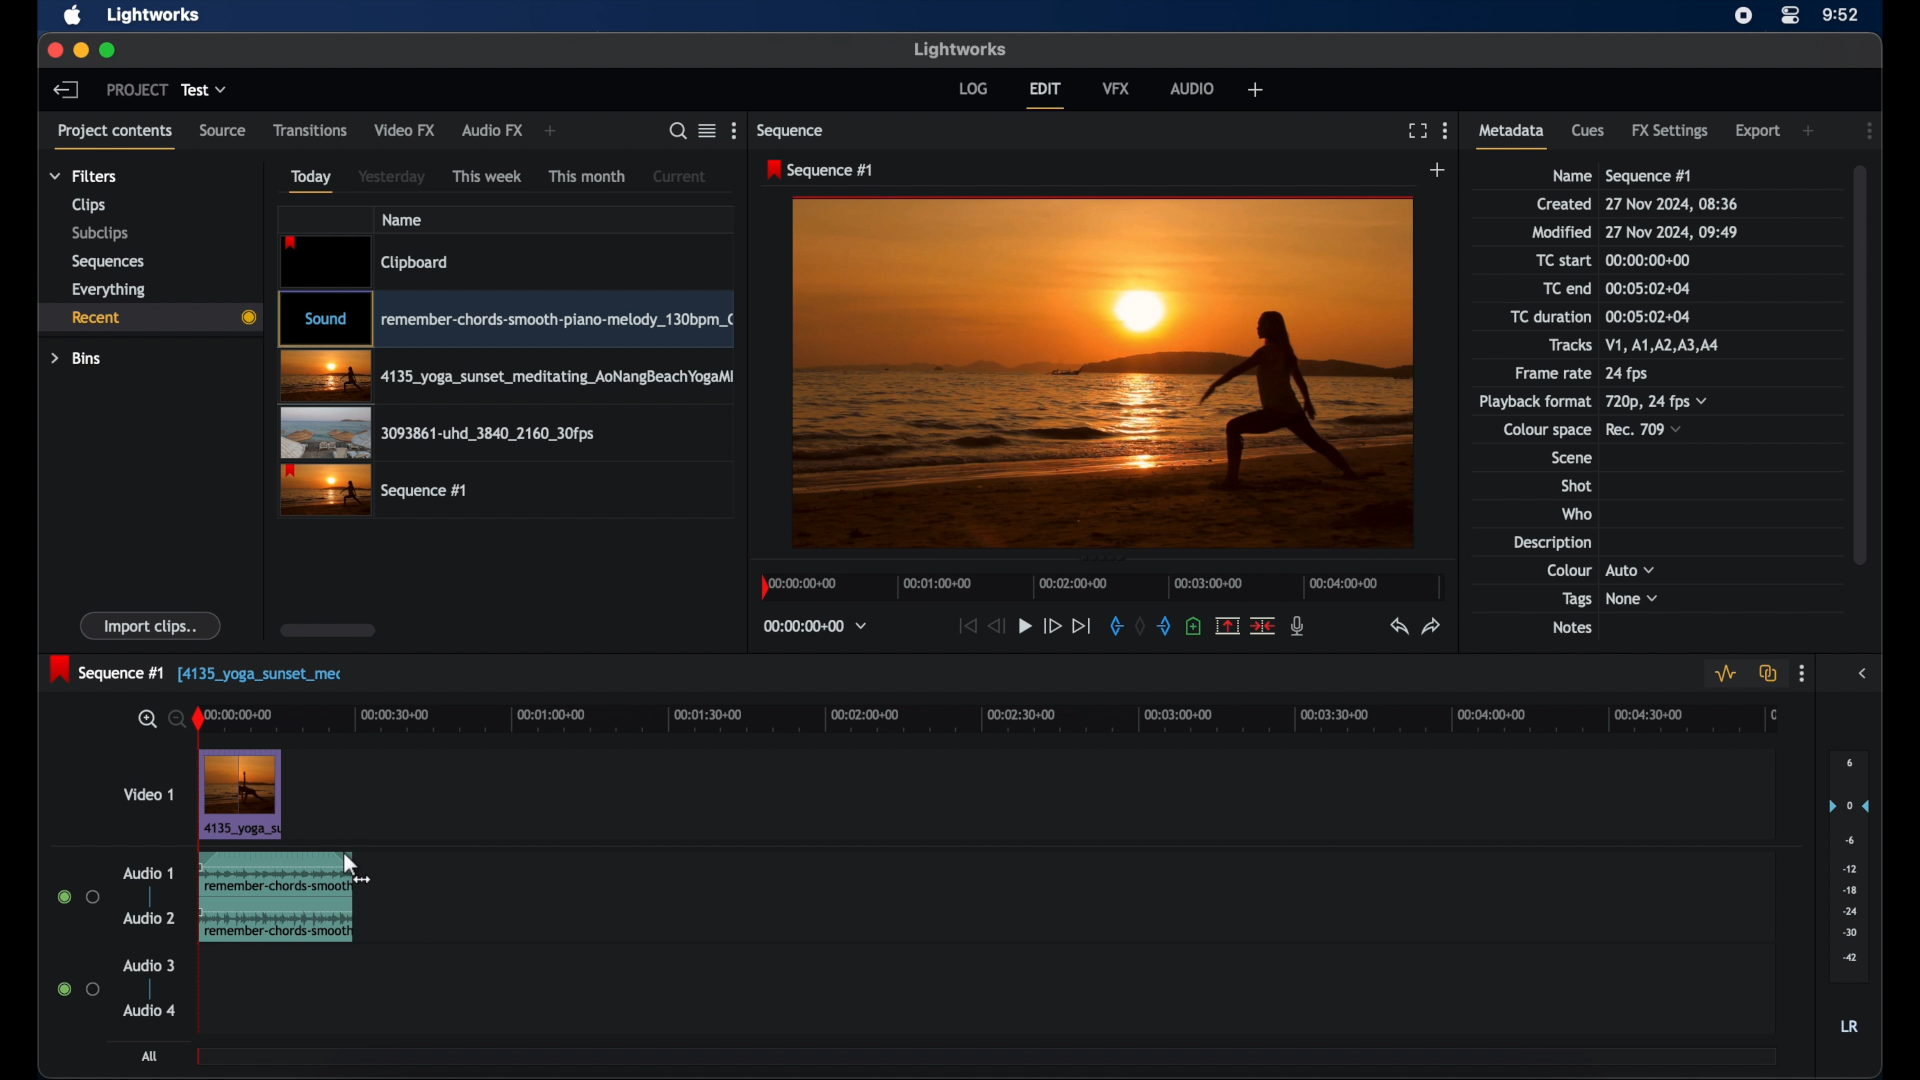 This screenshot has height=1080, width=1920. Describe the element at coordinates (1415, 130) in the screenshot. I see `full screen` at that location.